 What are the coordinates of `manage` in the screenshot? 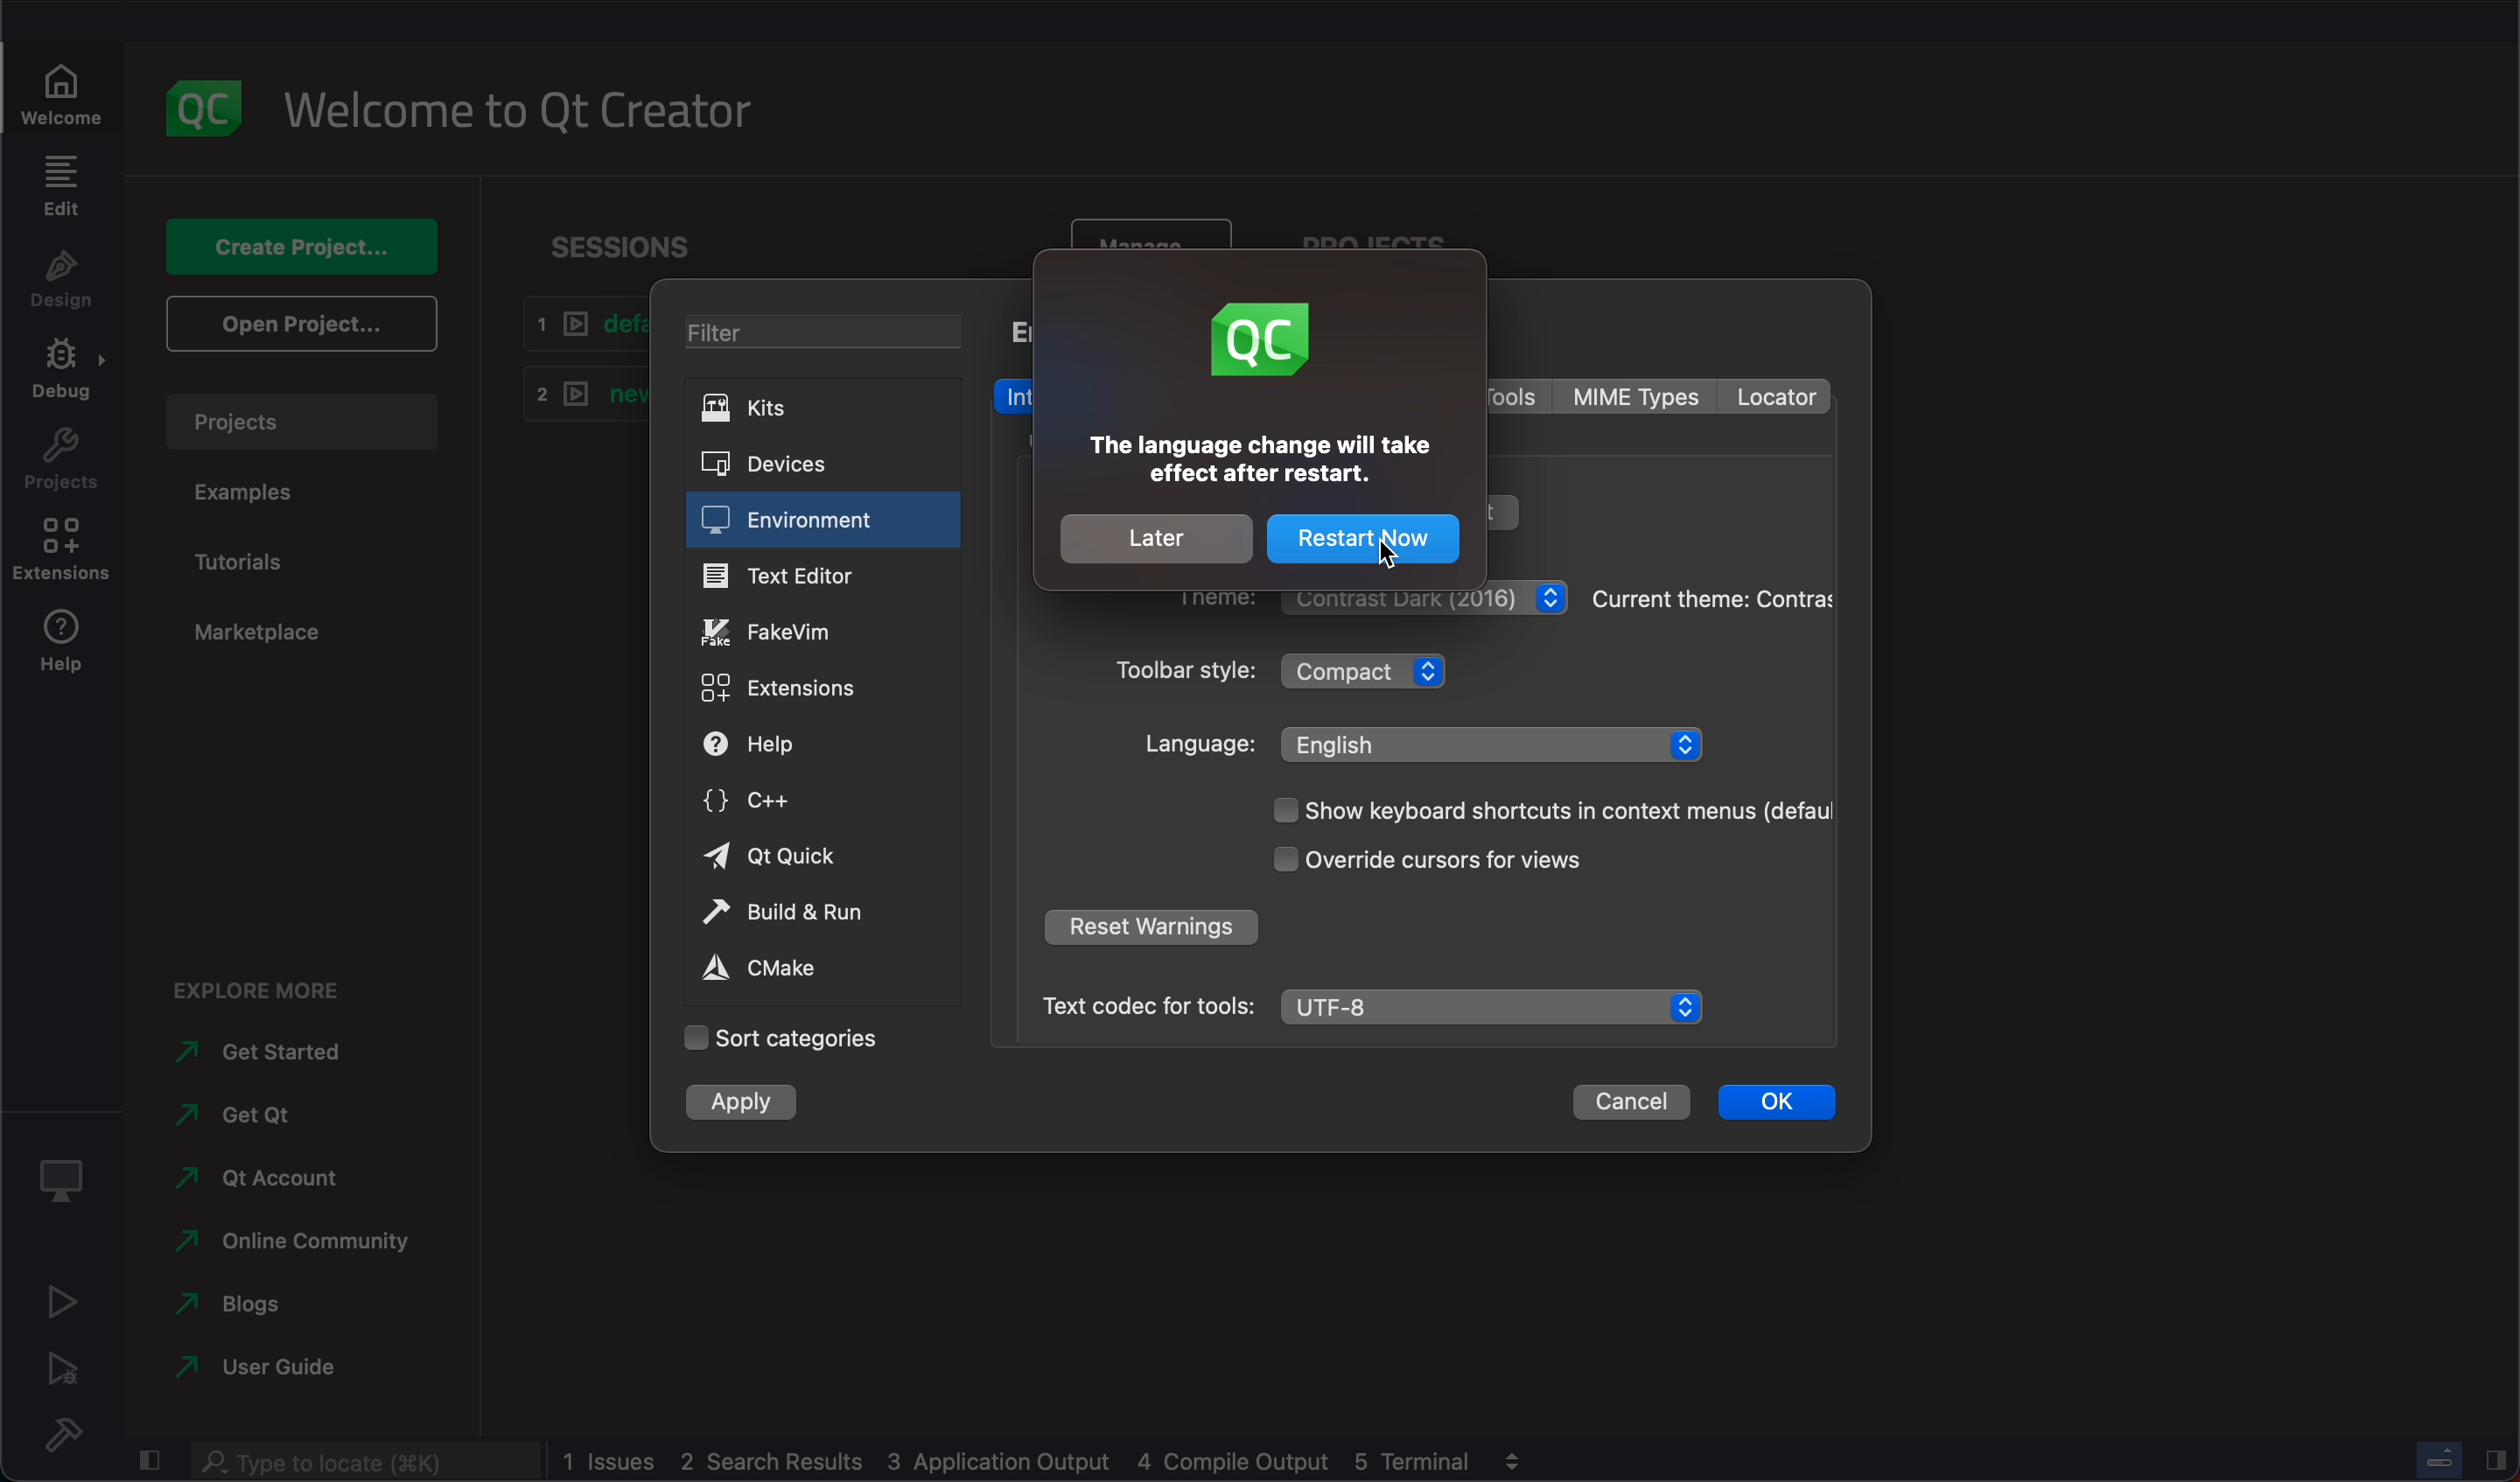 It's located at (1146, 230).